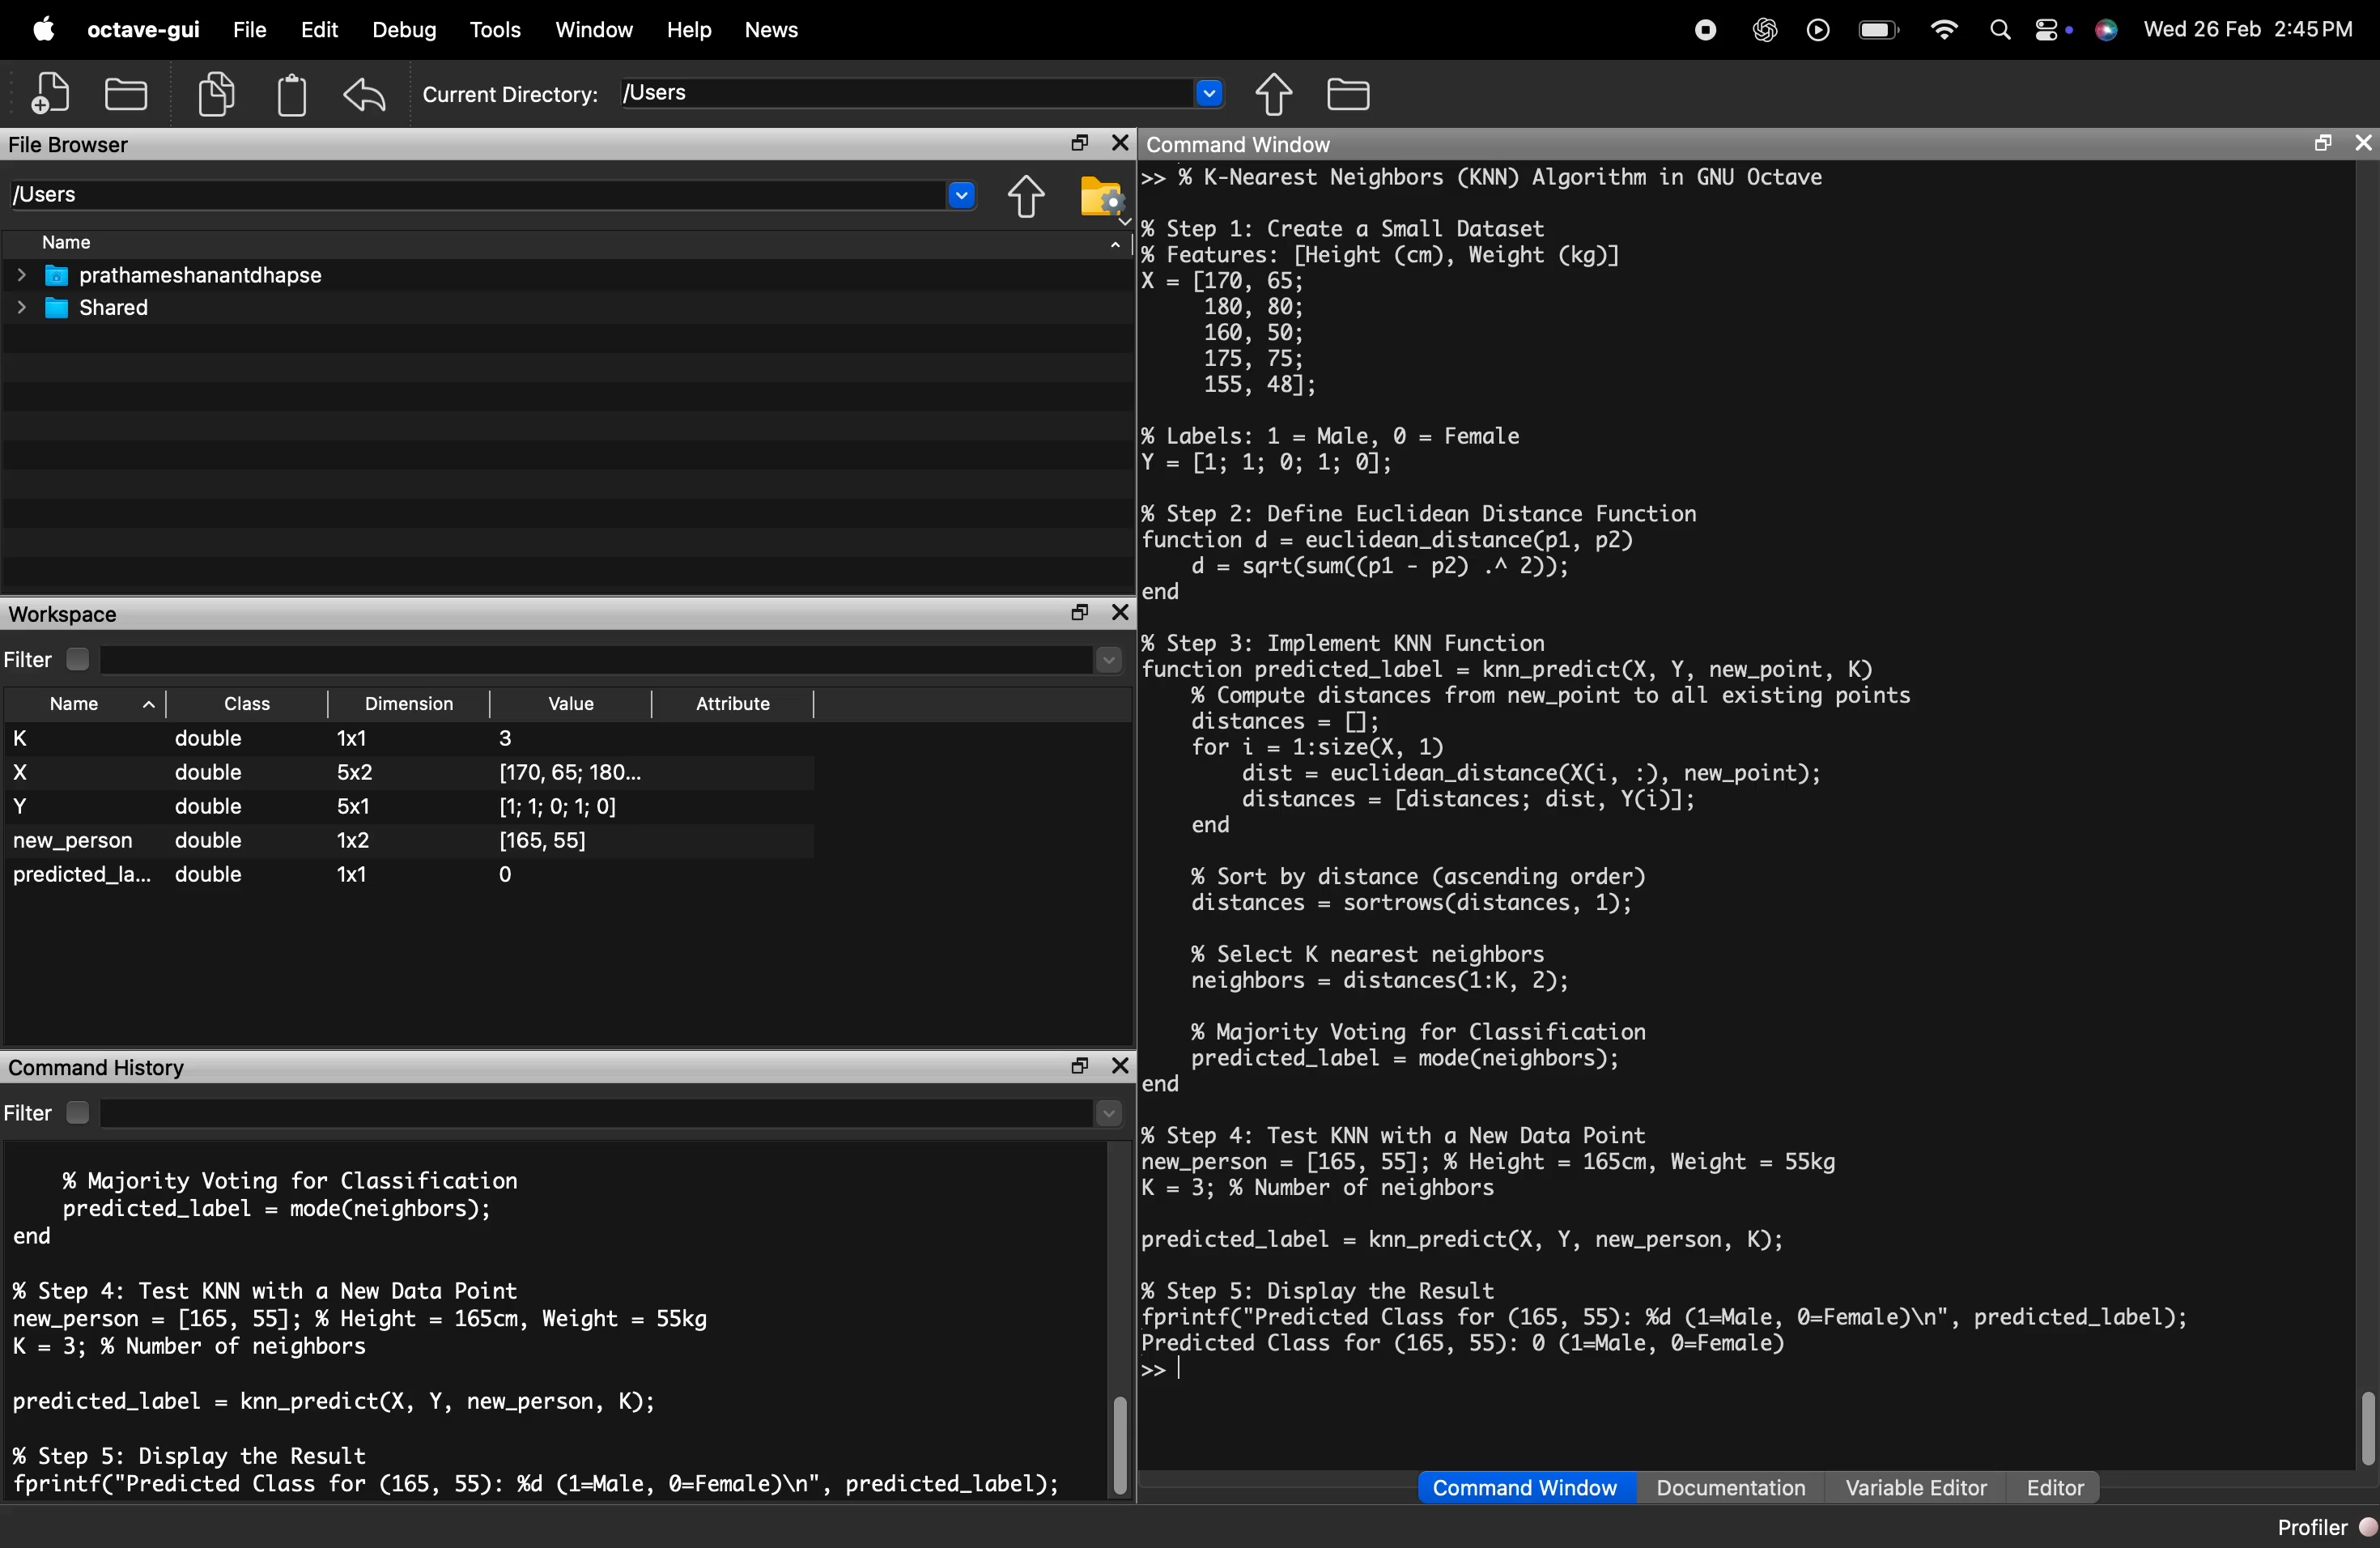  What do you see at coordinates (145, 30) in the screenshot?
I see `octave-gui` at bounding box center [145, 30].